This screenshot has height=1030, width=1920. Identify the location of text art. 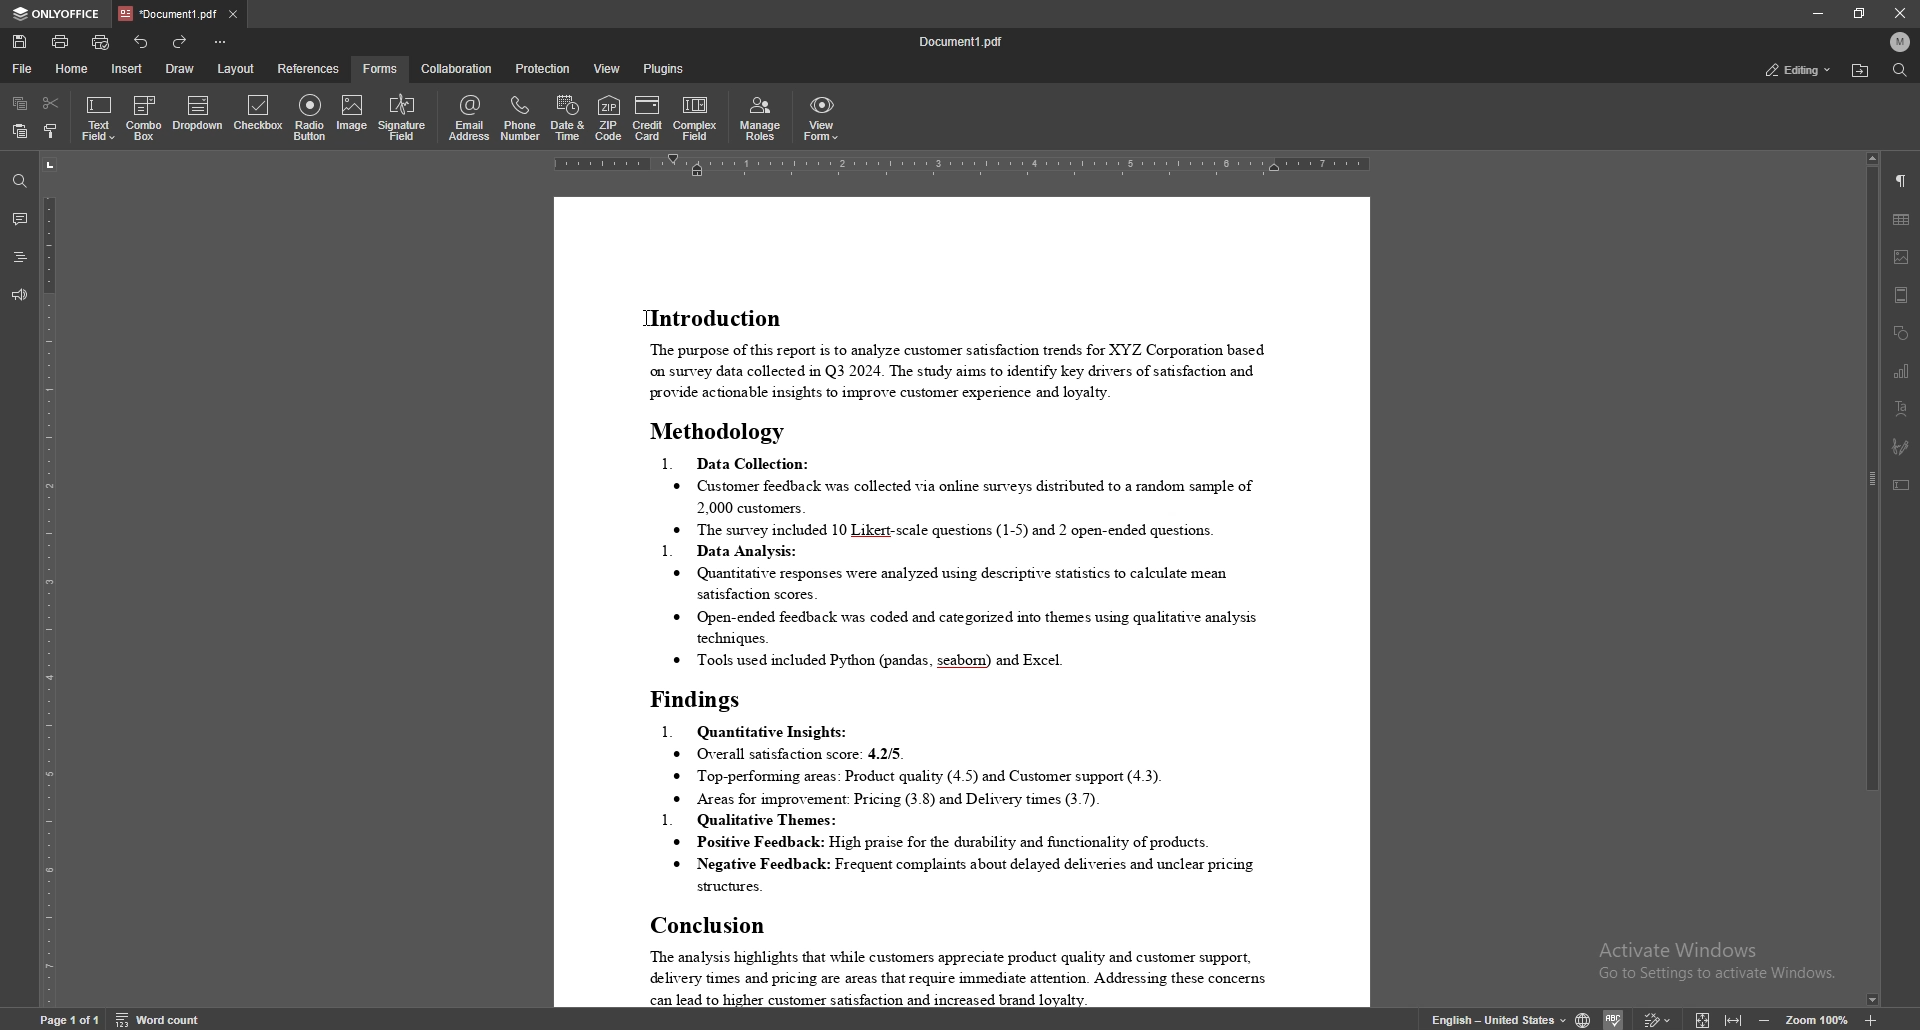
(1901, 410).